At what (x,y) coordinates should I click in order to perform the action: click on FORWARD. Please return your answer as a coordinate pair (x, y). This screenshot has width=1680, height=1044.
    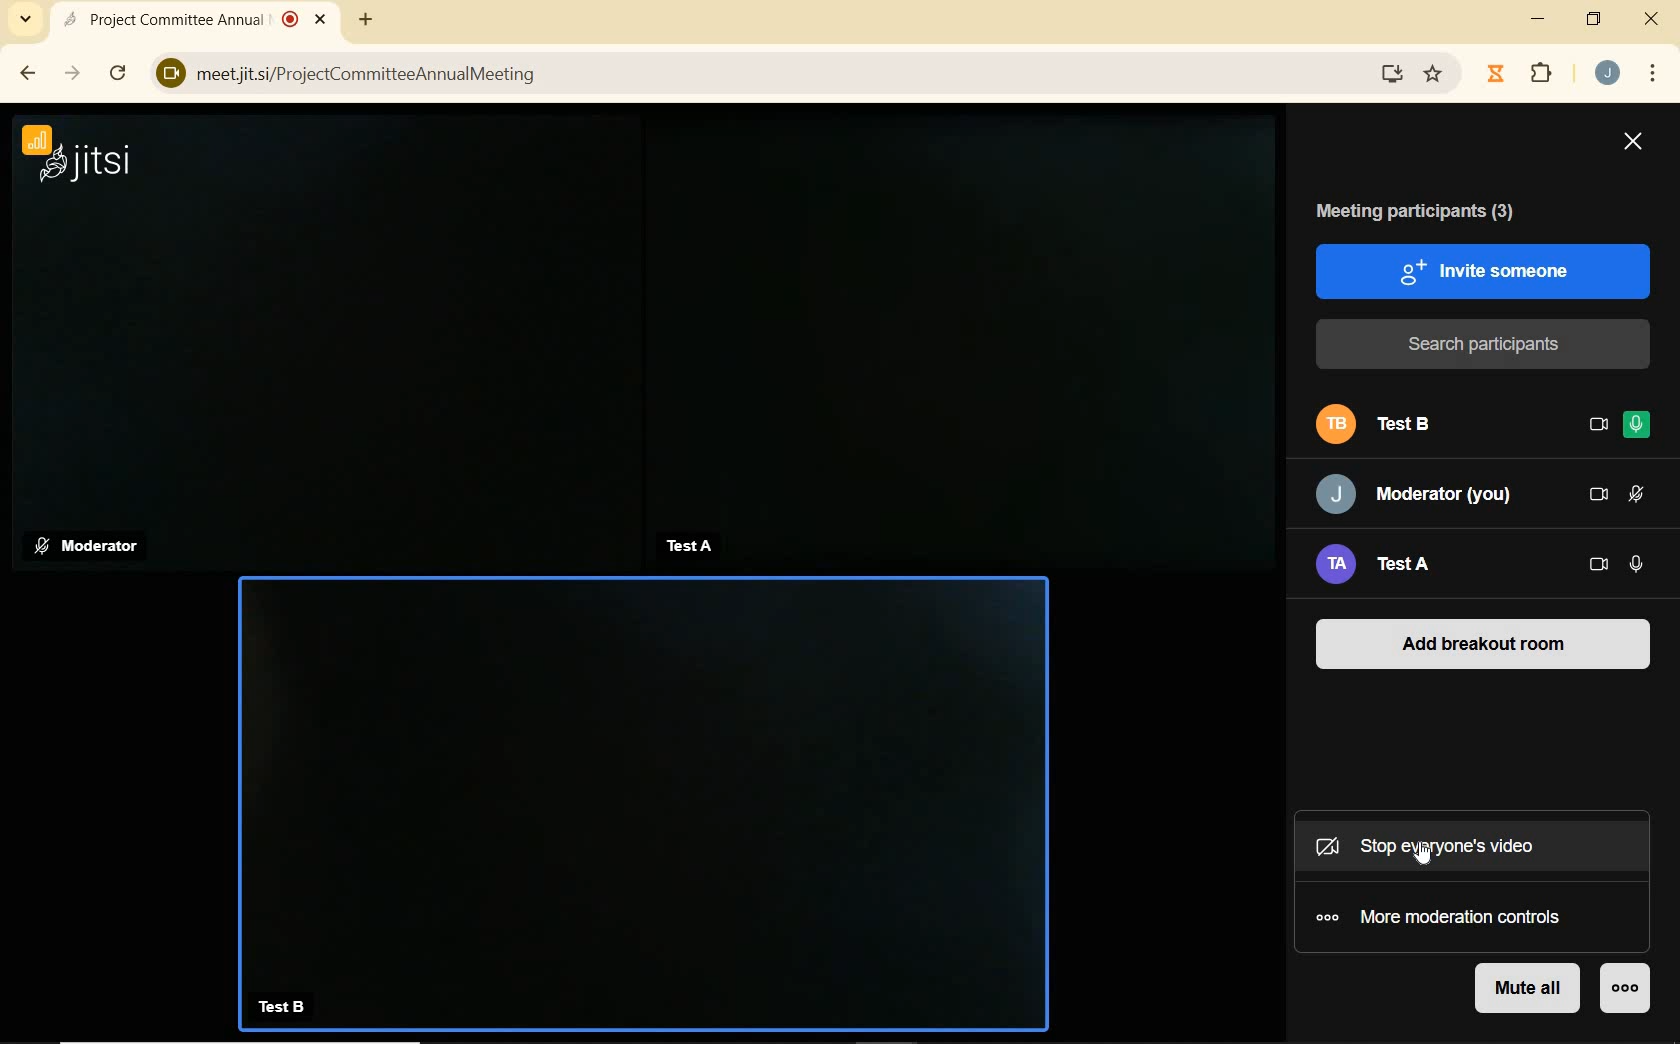
    Looking at the image, I should click on (74, 75).